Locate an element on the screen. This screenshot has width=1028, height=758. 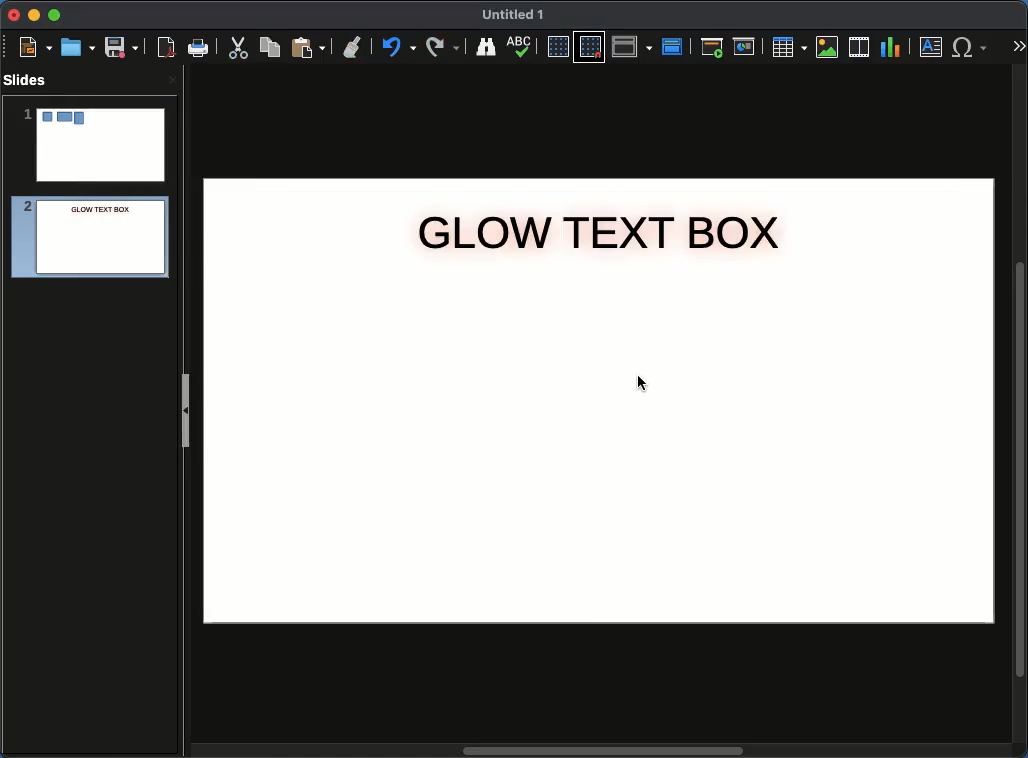
Close is located at coordinates (15, 15).